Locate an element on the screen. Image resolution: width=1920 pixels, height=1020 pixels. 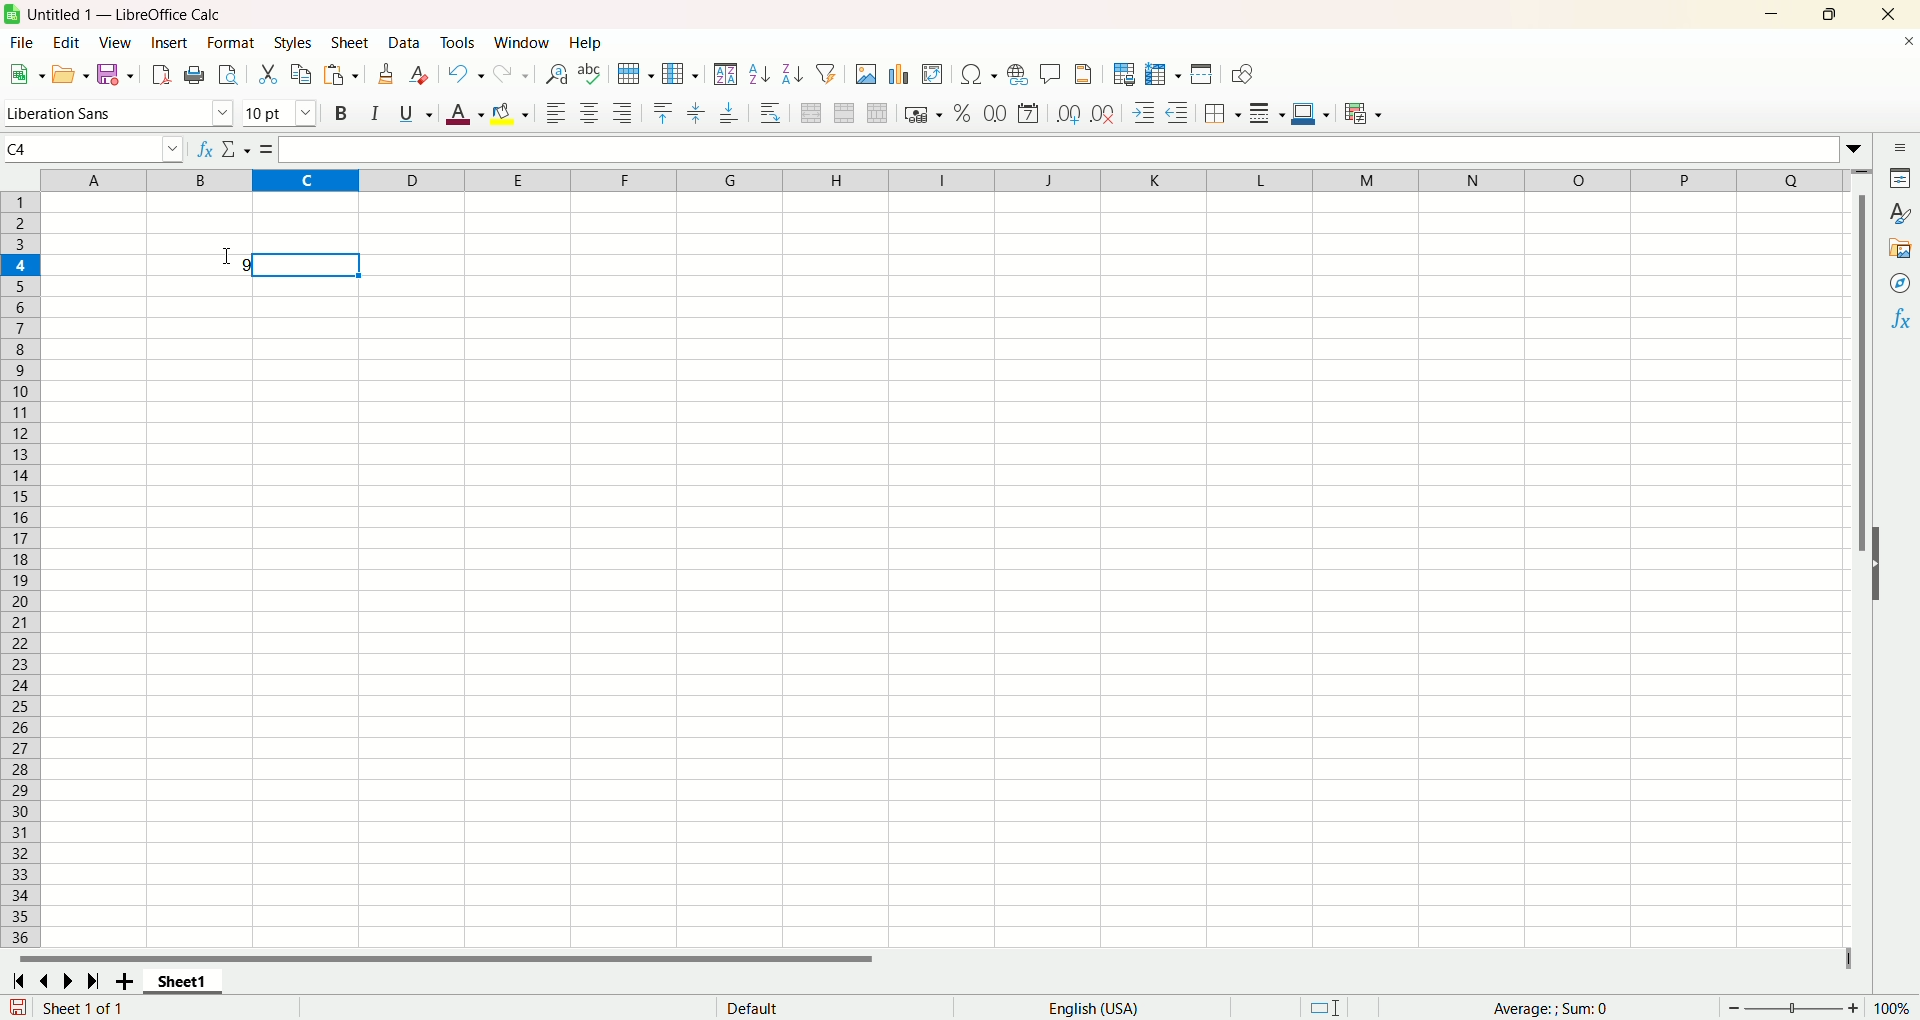
data is located at coordinates (407, 43).